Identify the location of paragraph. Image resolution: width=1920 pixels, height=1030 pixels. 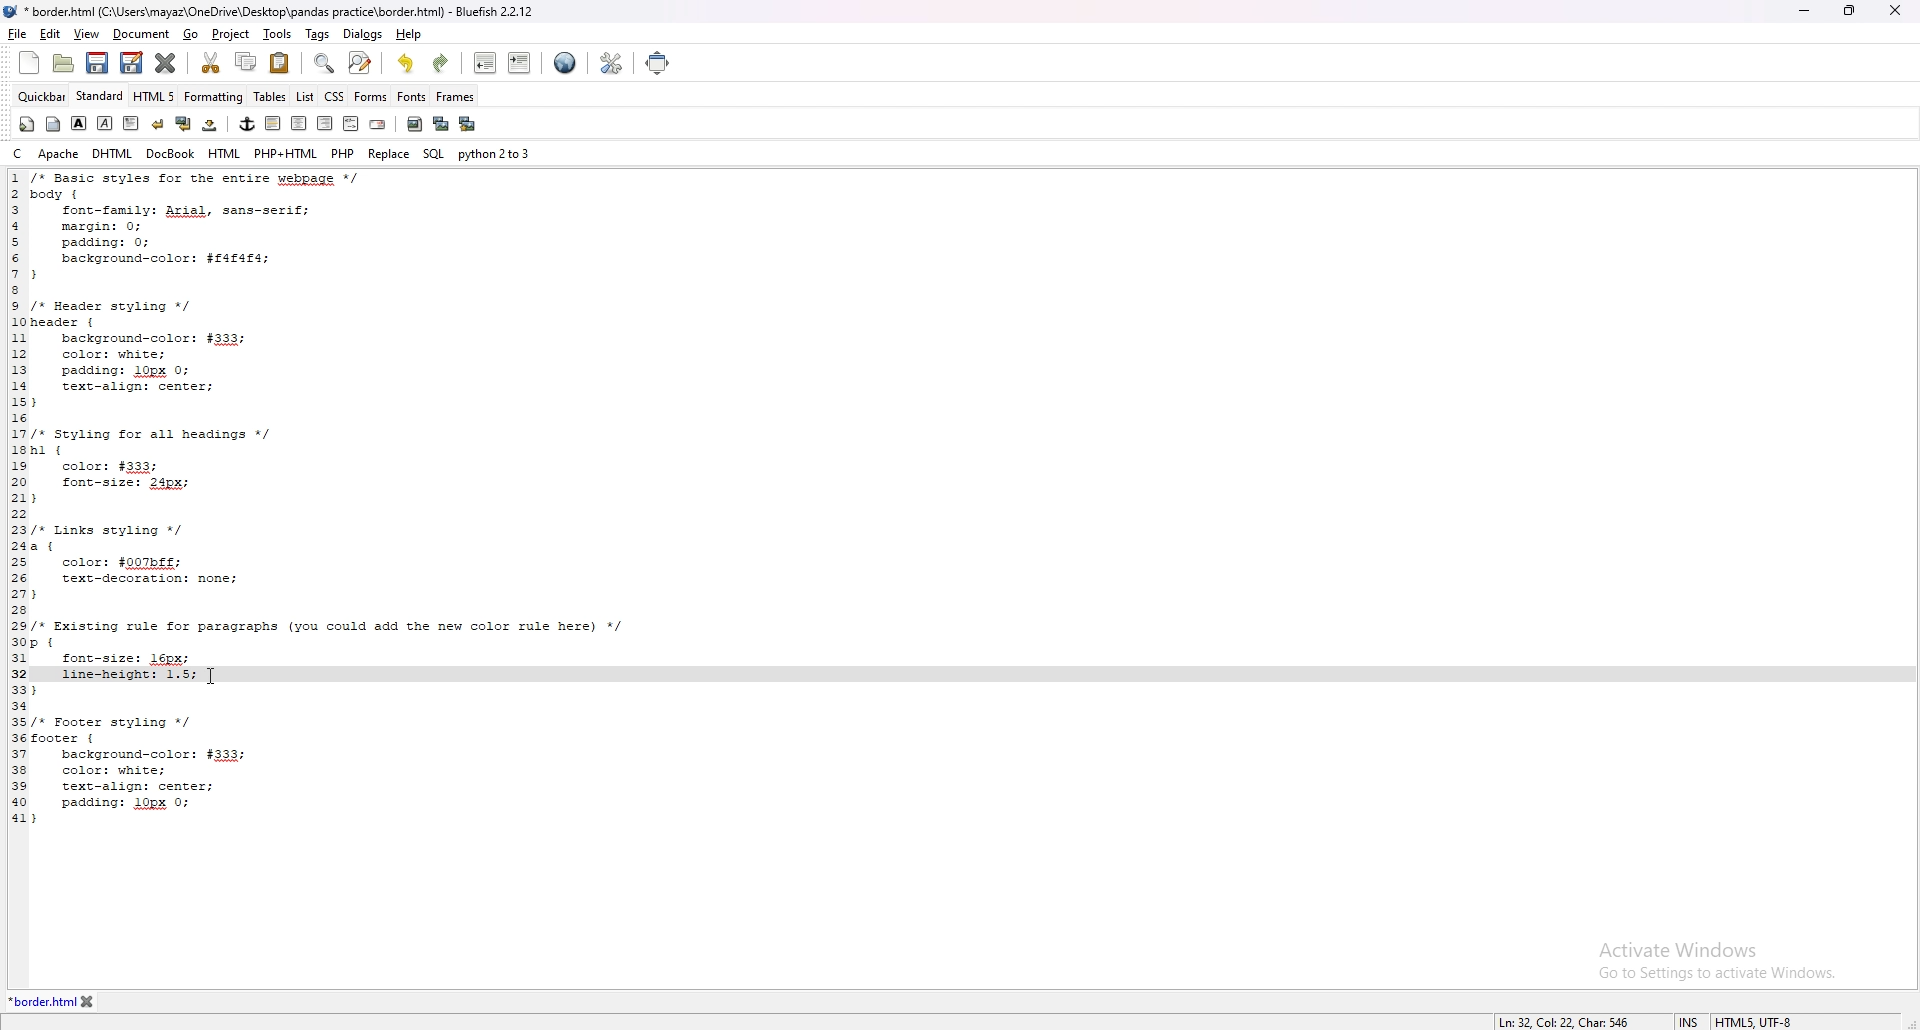
(130, 122).